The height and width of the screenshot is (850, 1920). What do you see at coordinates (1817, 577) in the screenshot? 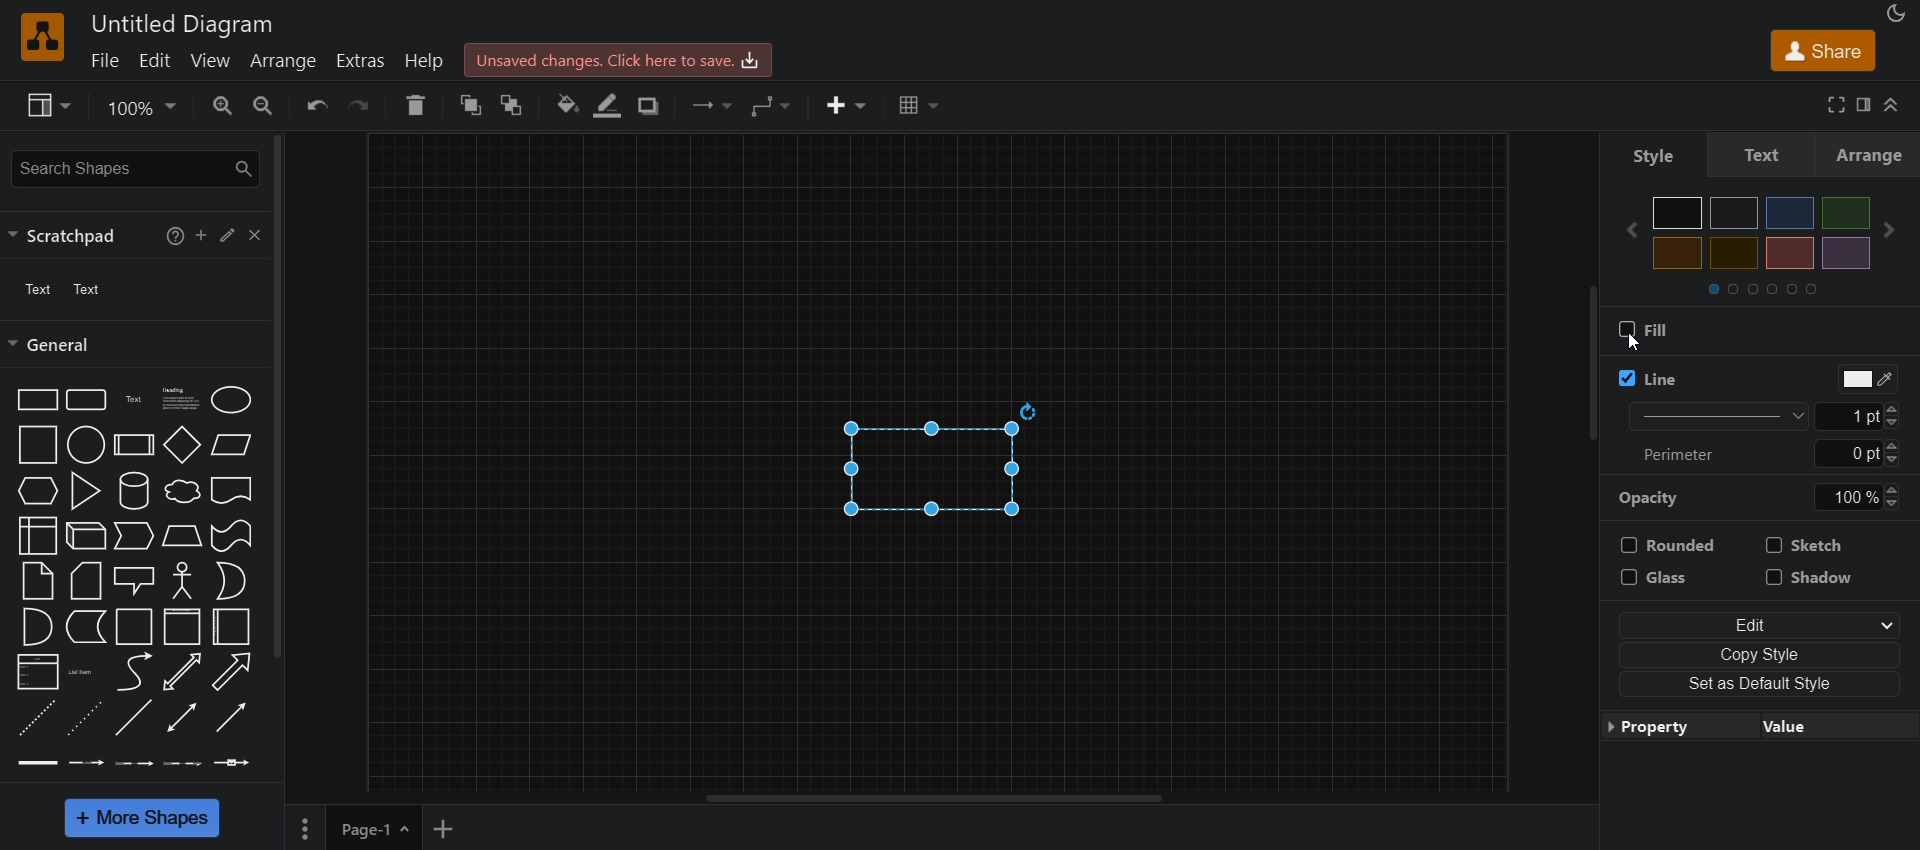
I see `shadow` at bounding box center [1817, 577].